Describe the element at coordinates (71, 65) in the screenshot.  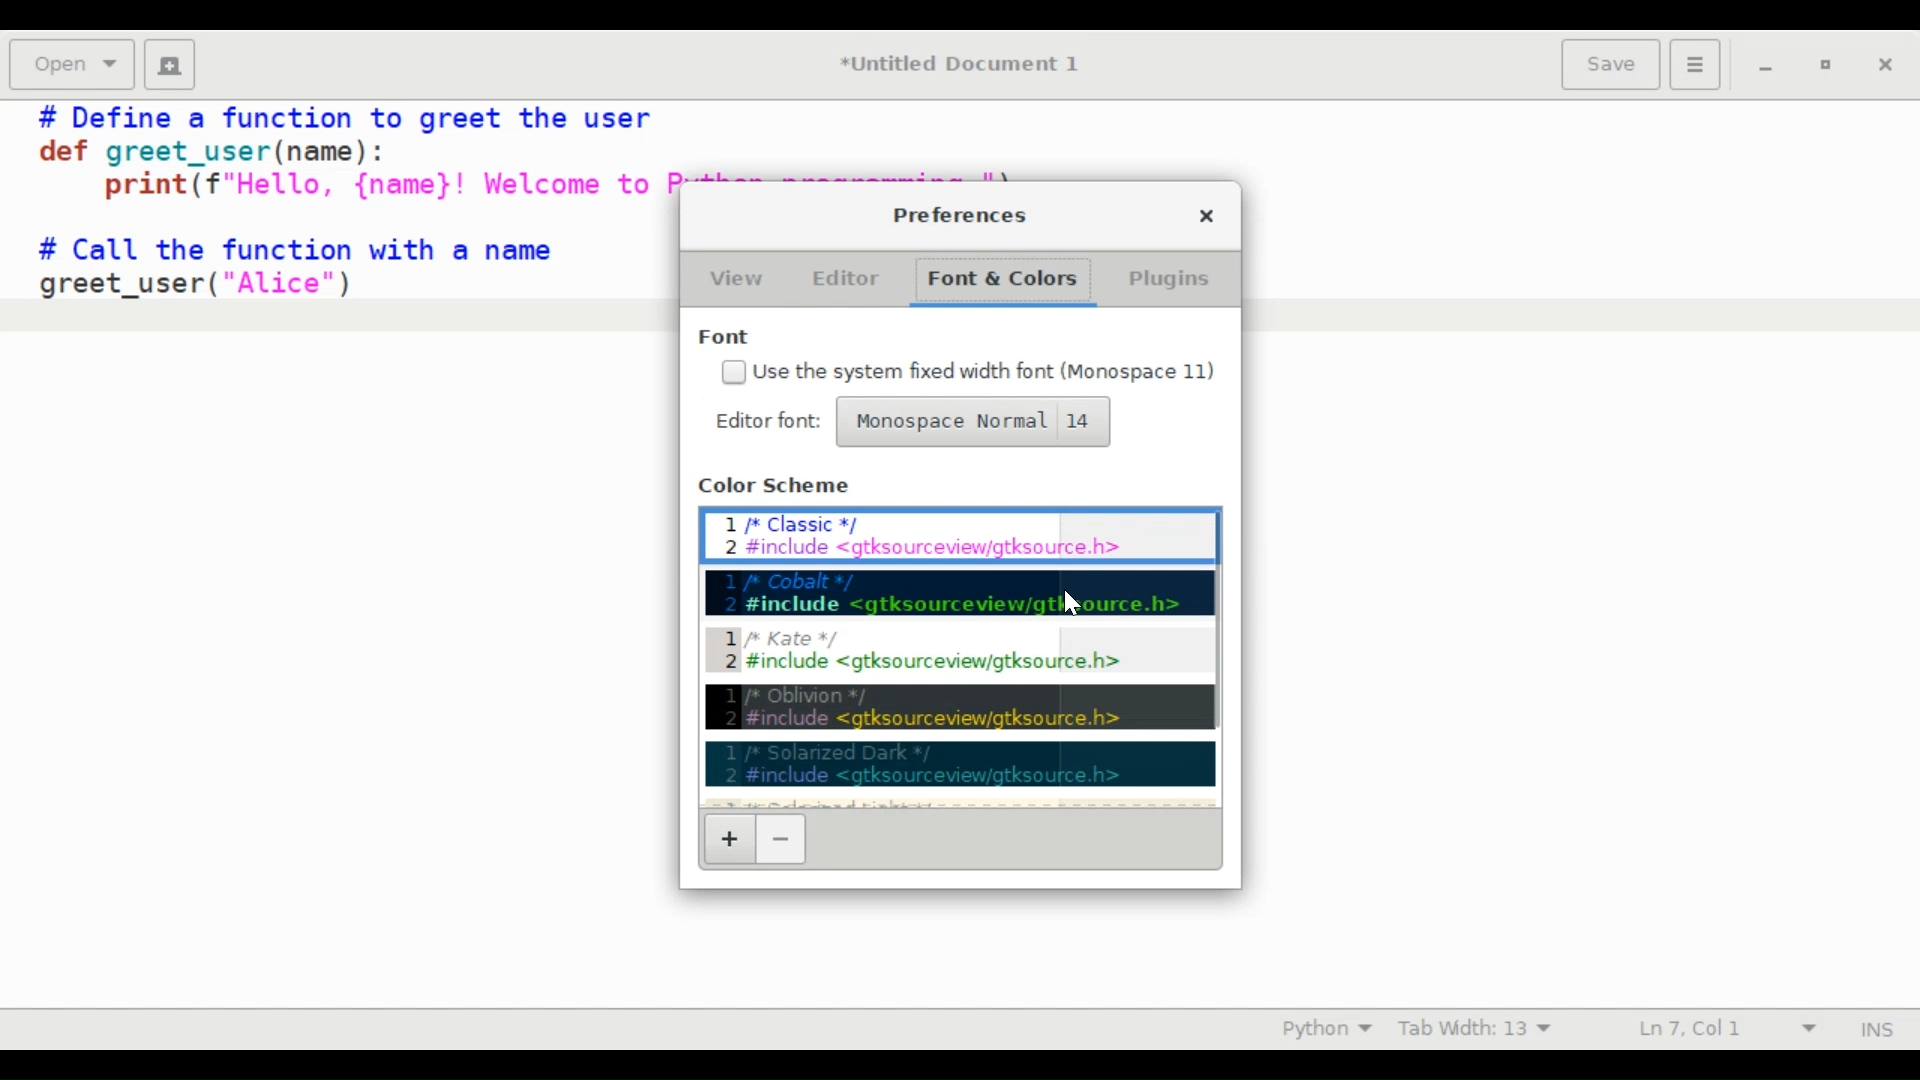
I see `Open` at that location.